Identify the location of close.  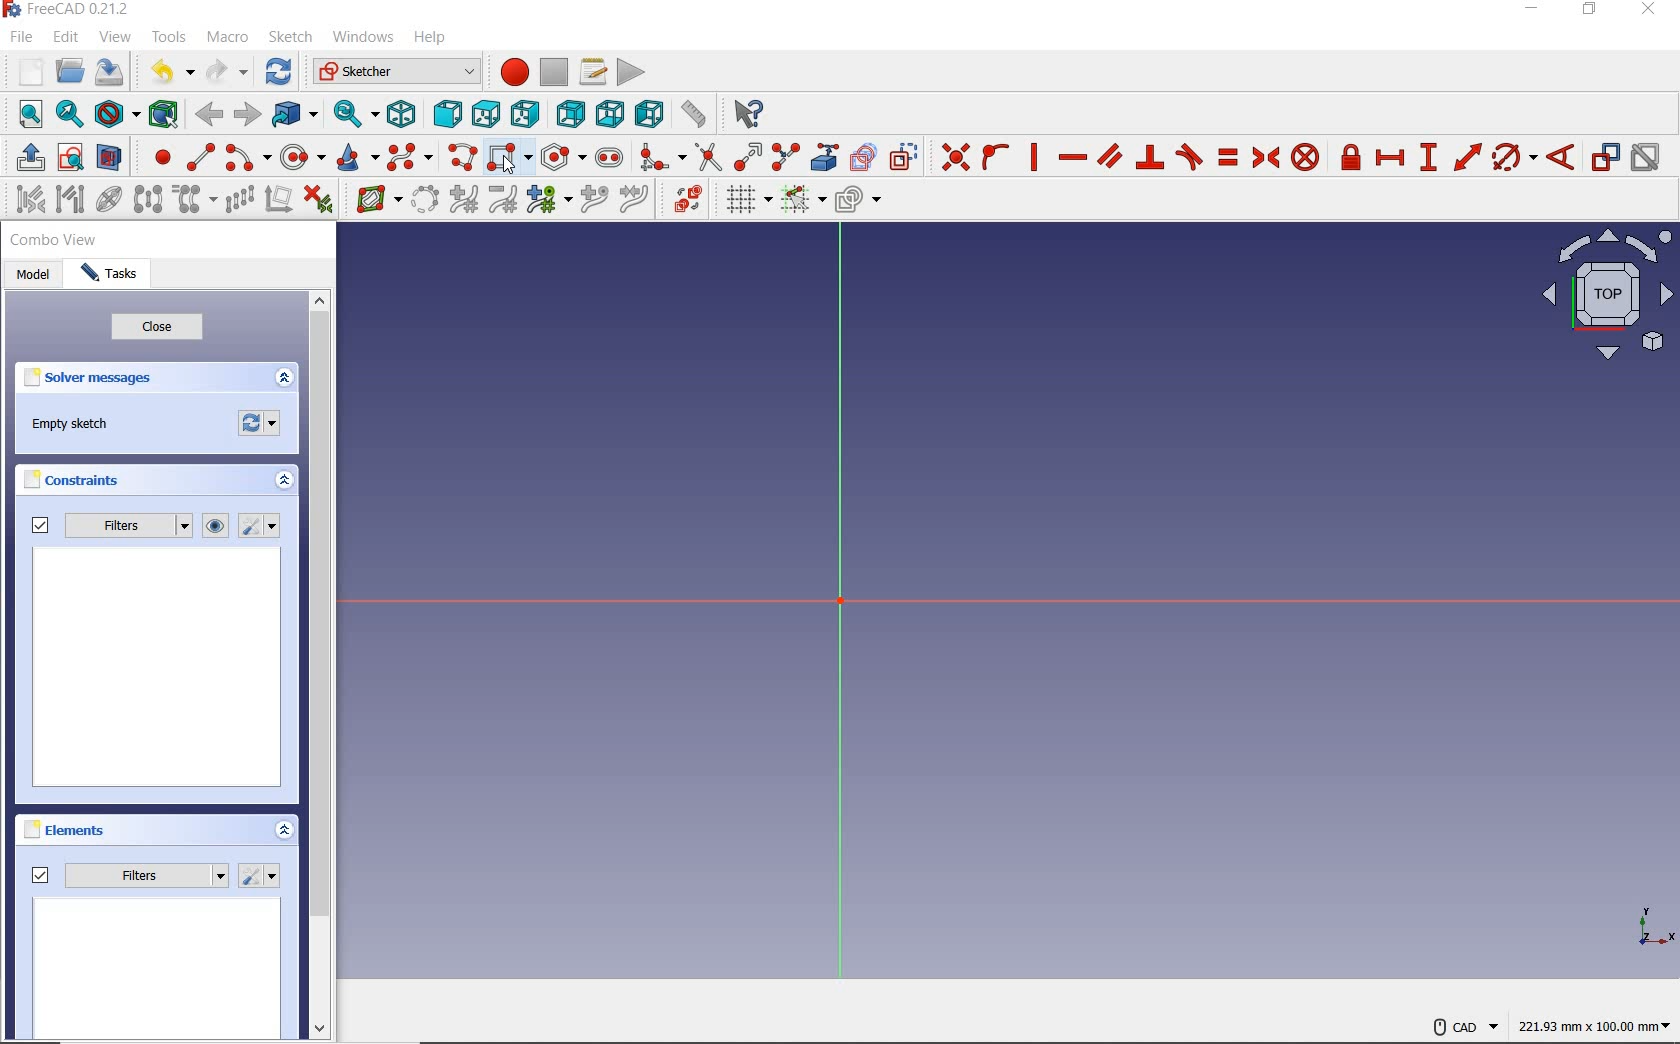
(157, 330).